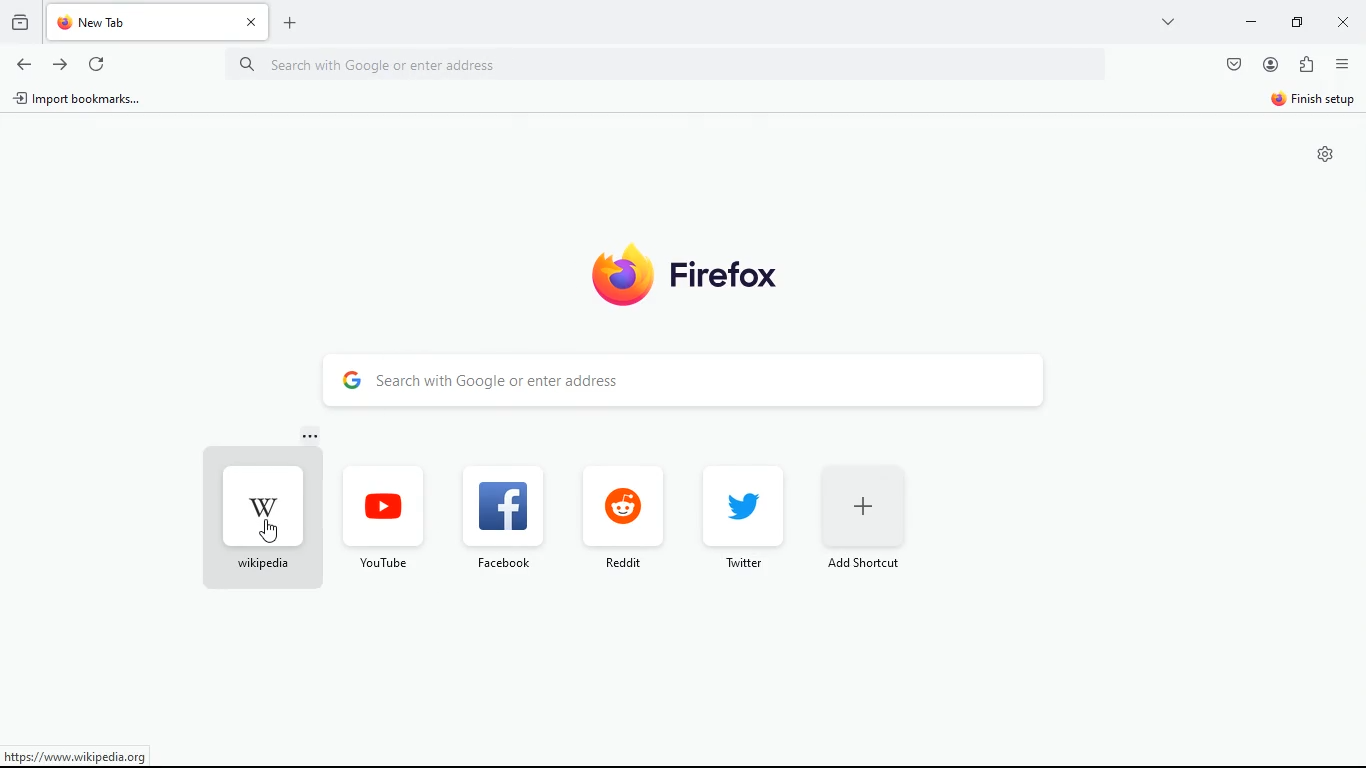 The height and width of the screenshot is (768, 1366). Describe the element at coordinates (1233, 64) in the screenshot. I see `save` at that location.